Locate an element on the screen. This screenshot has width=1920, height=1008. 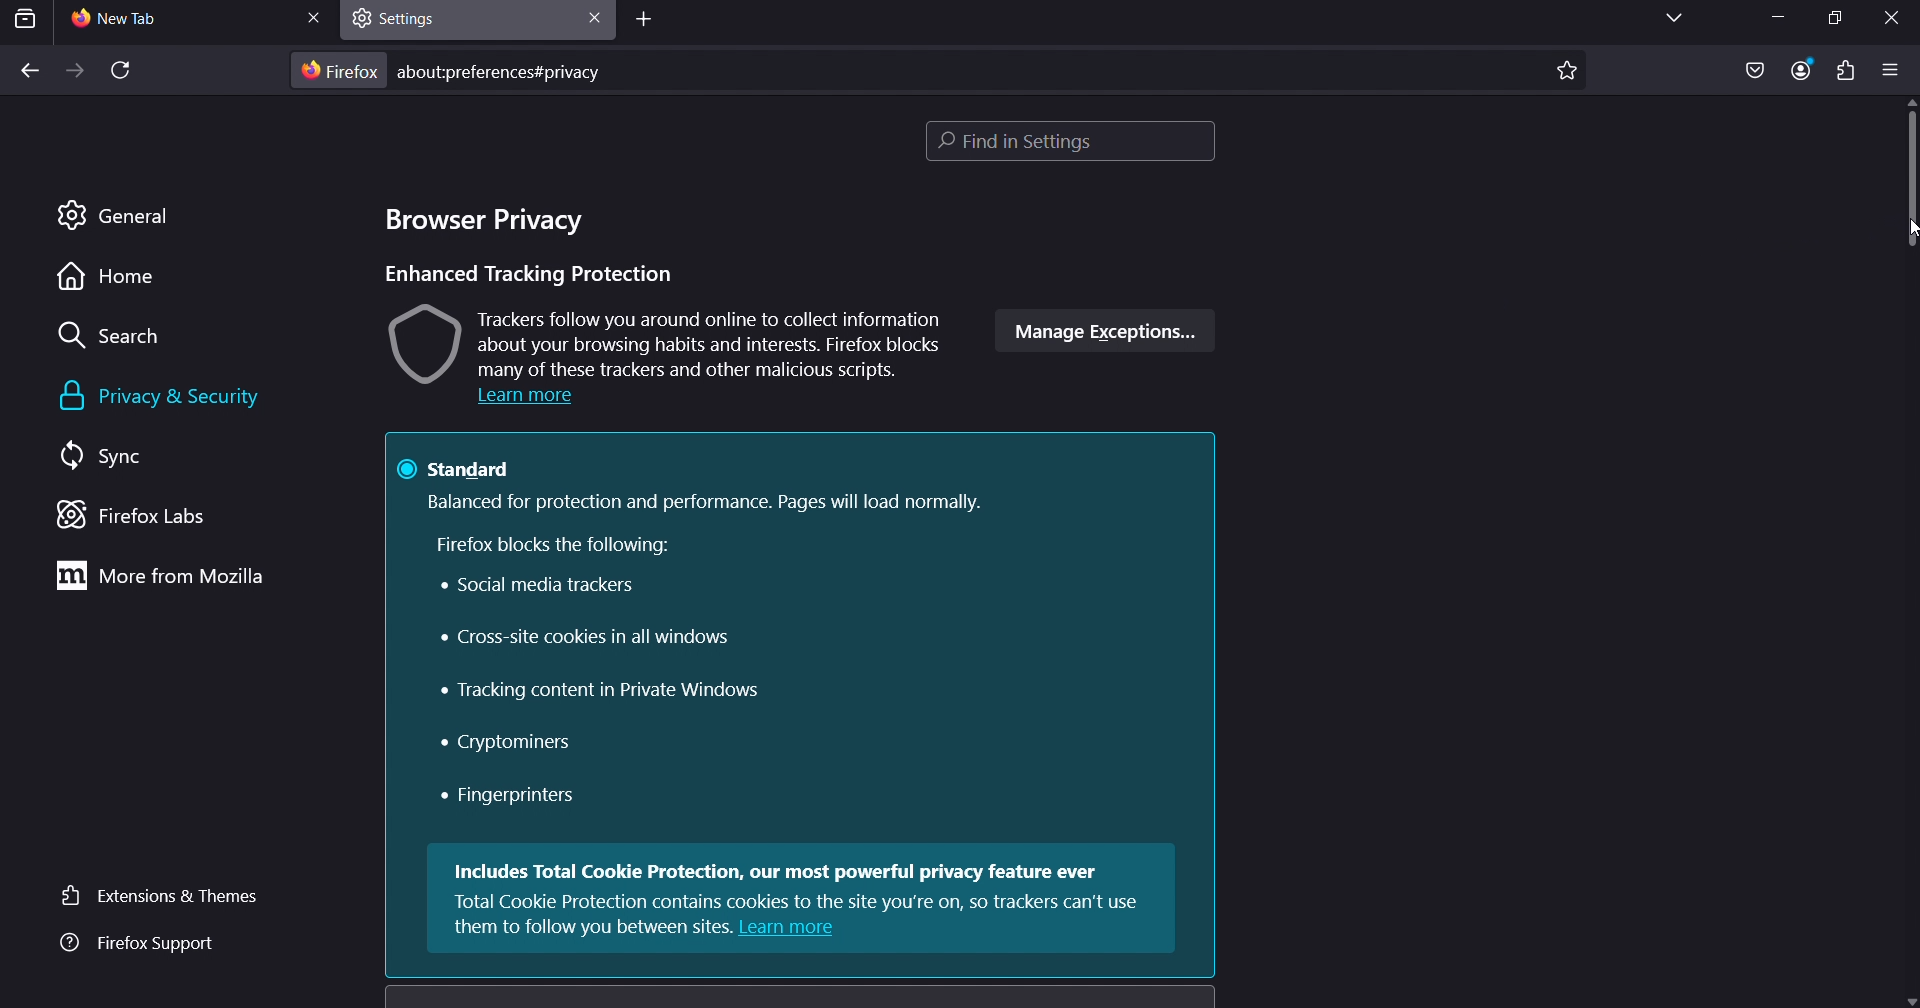
extensions & themes is located at coordinates (154, 894).